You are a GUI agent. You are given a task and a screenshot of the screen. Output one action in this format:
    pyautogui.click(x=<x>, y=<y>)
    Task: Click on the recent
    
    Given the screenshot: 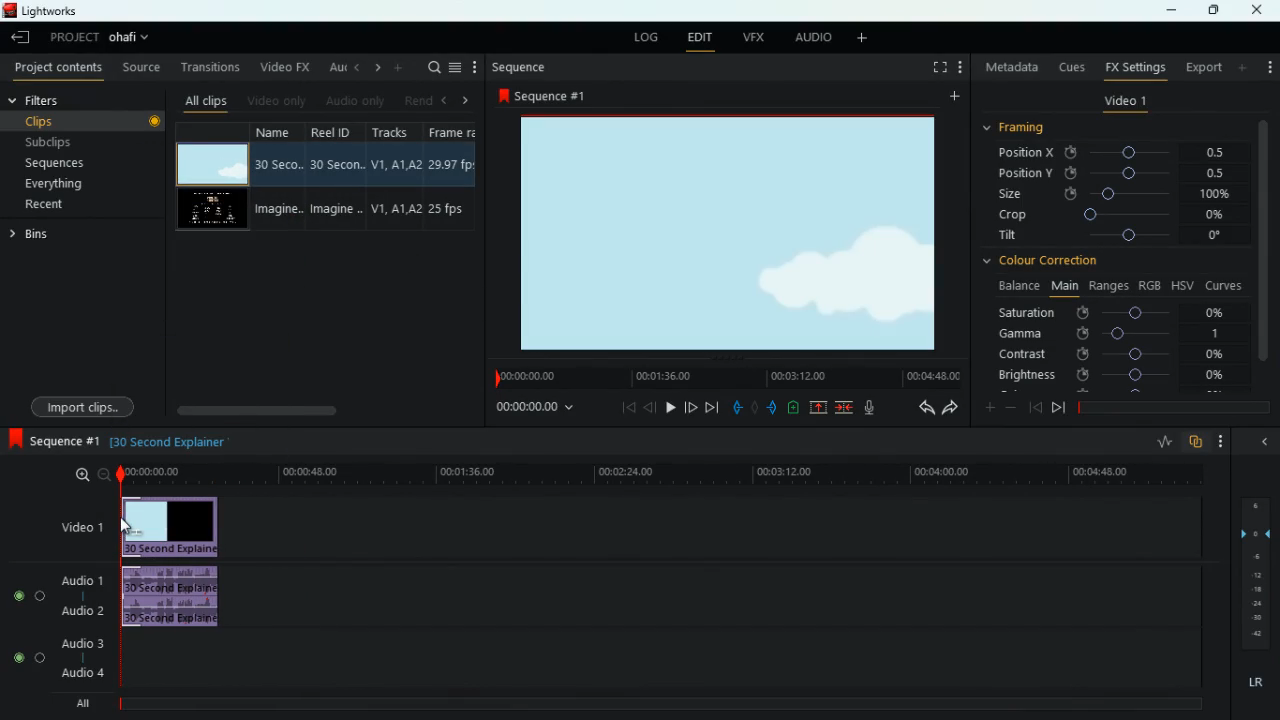 What is the action you would take?
    pyautogui.click(x=47, y=206)
    